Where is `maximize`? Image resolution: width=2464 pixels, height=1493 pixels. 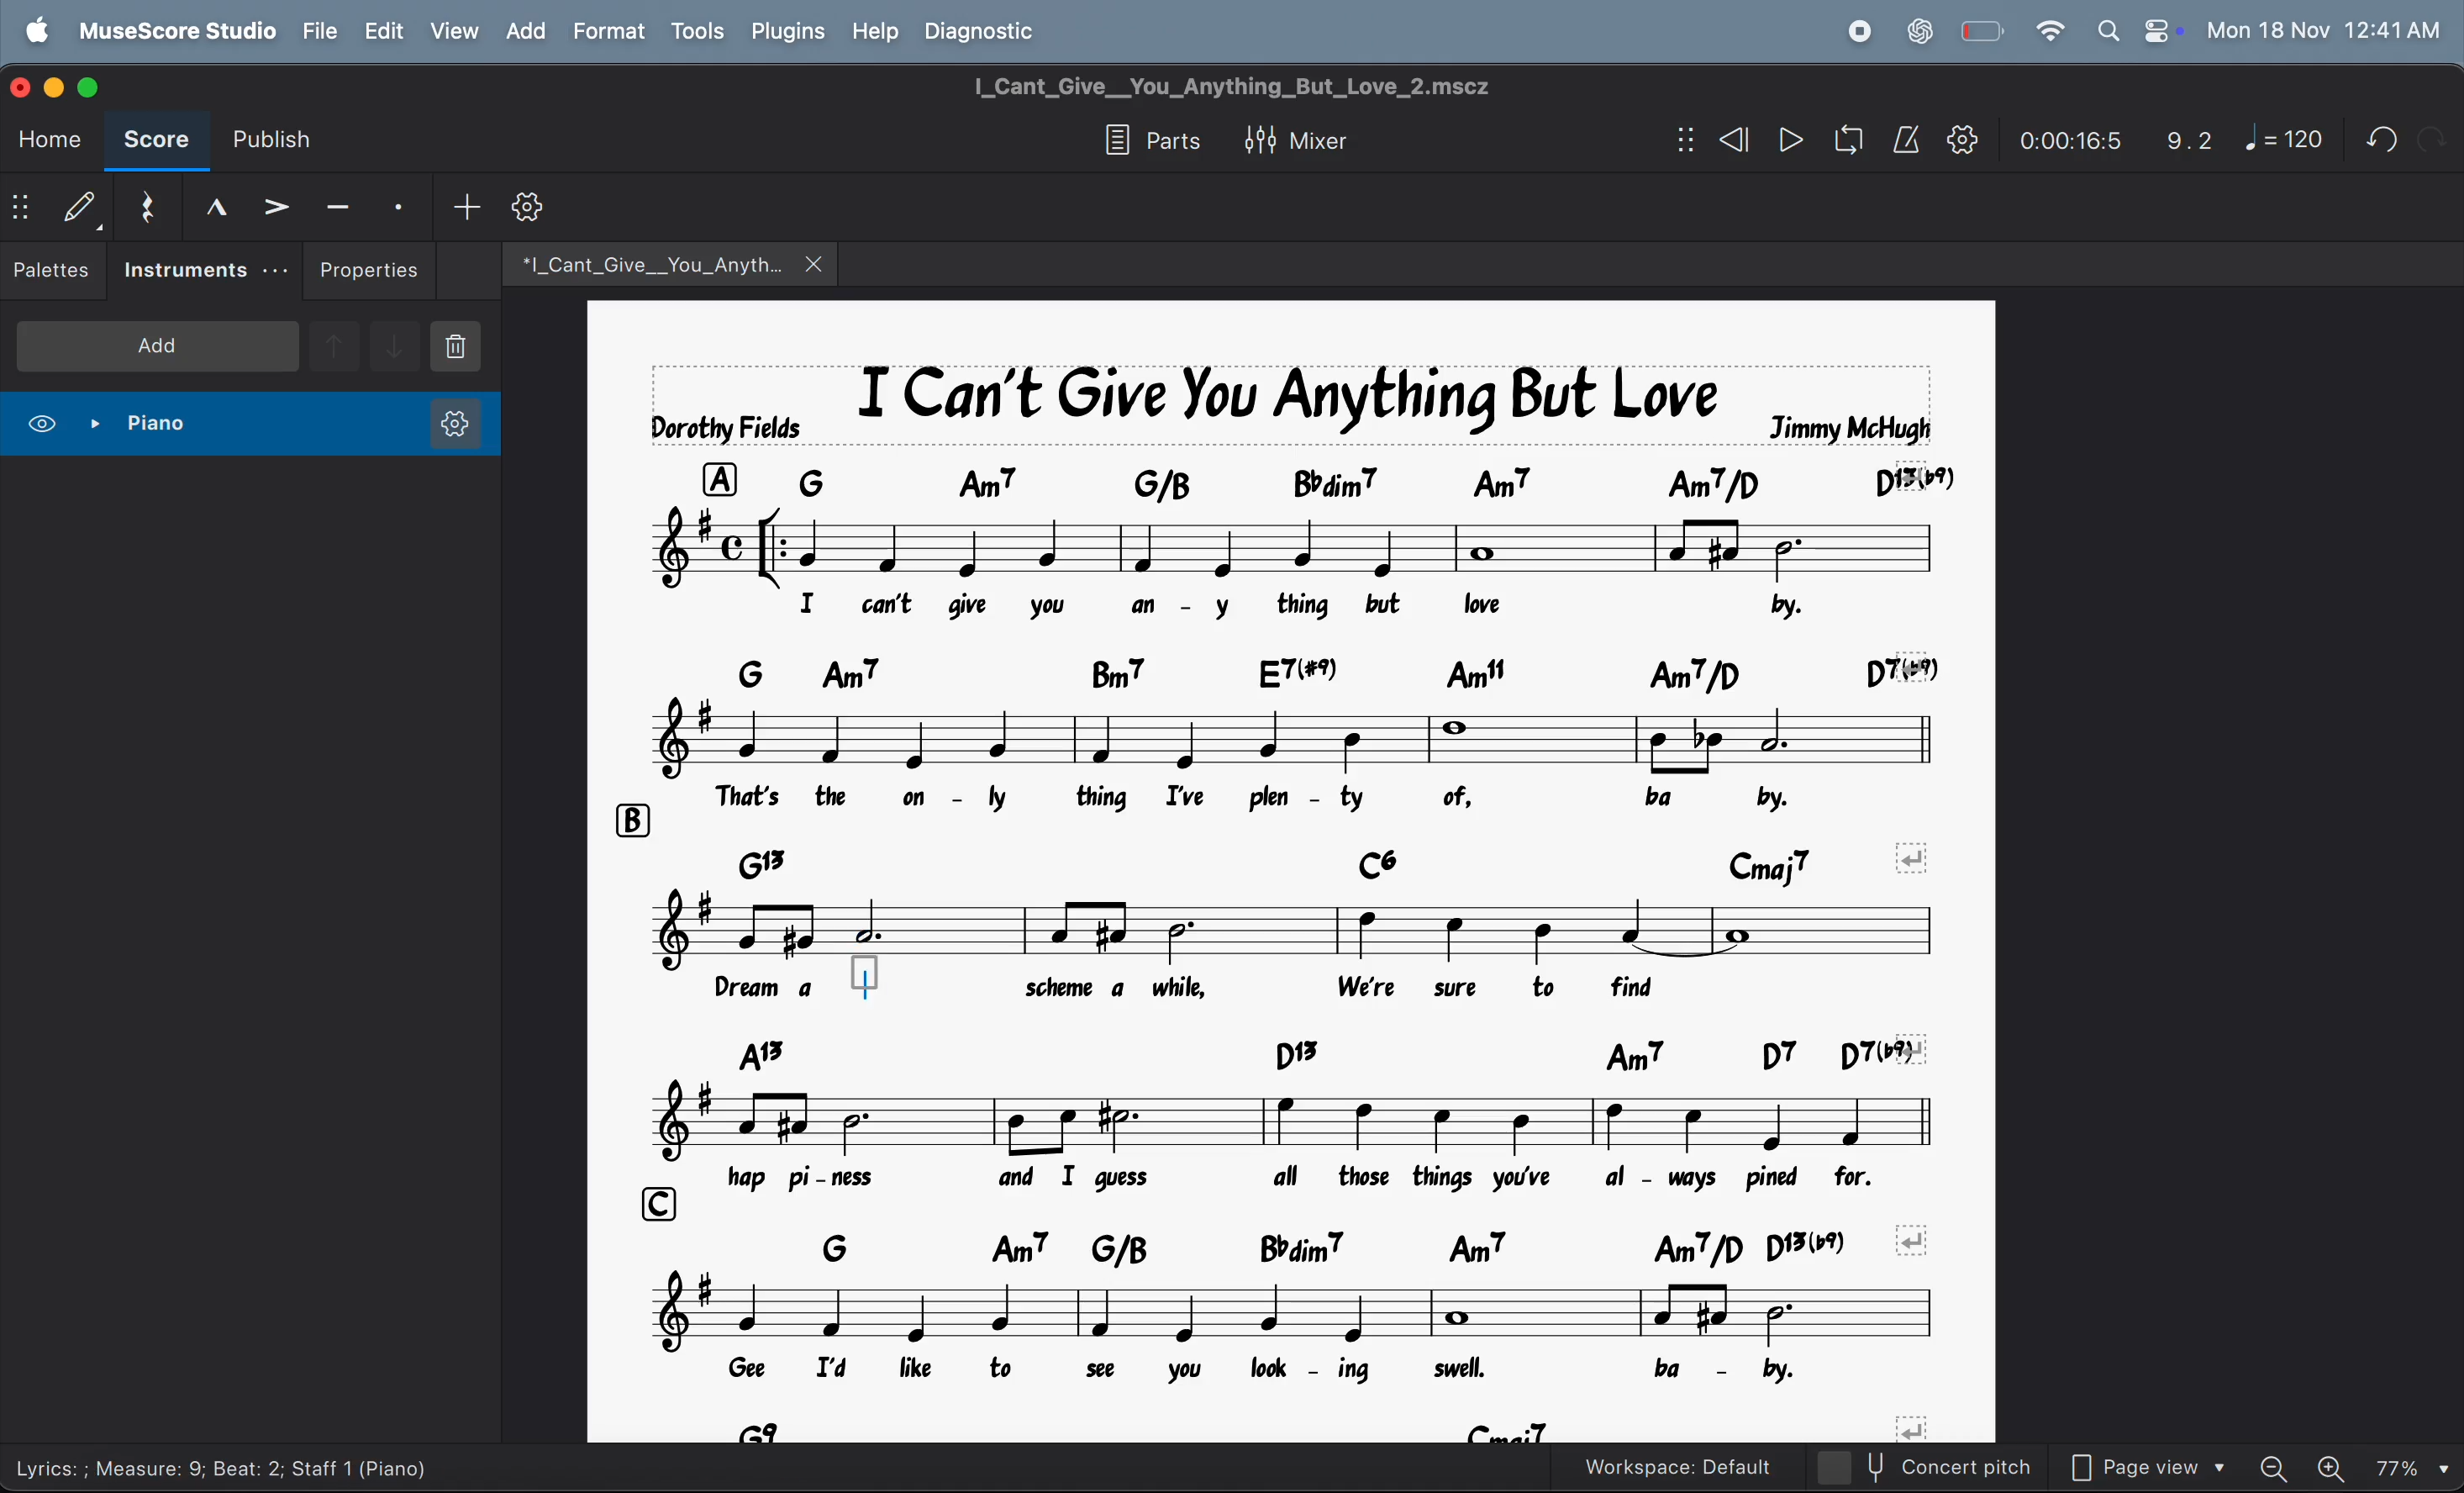
maximize is located at coordinates (98, 87).